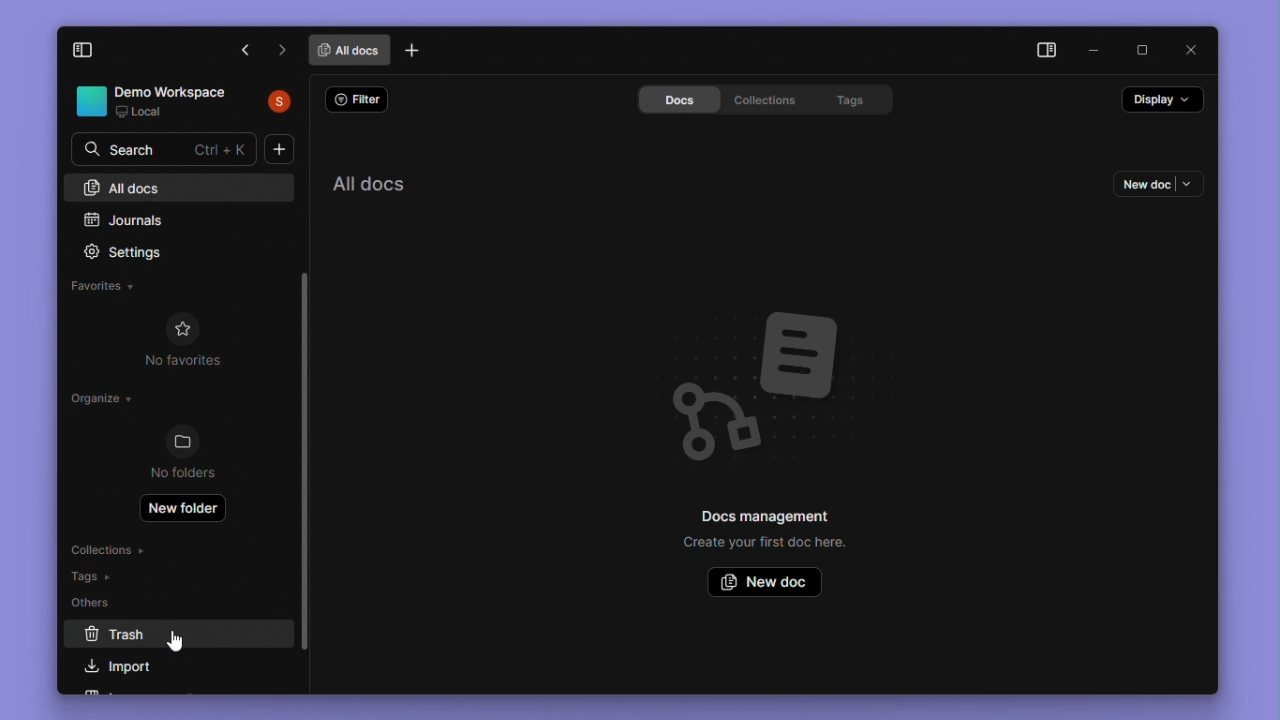 The height and width of the screenshot is (720, 1280). I want to click on Favorites, so click(123, 291).